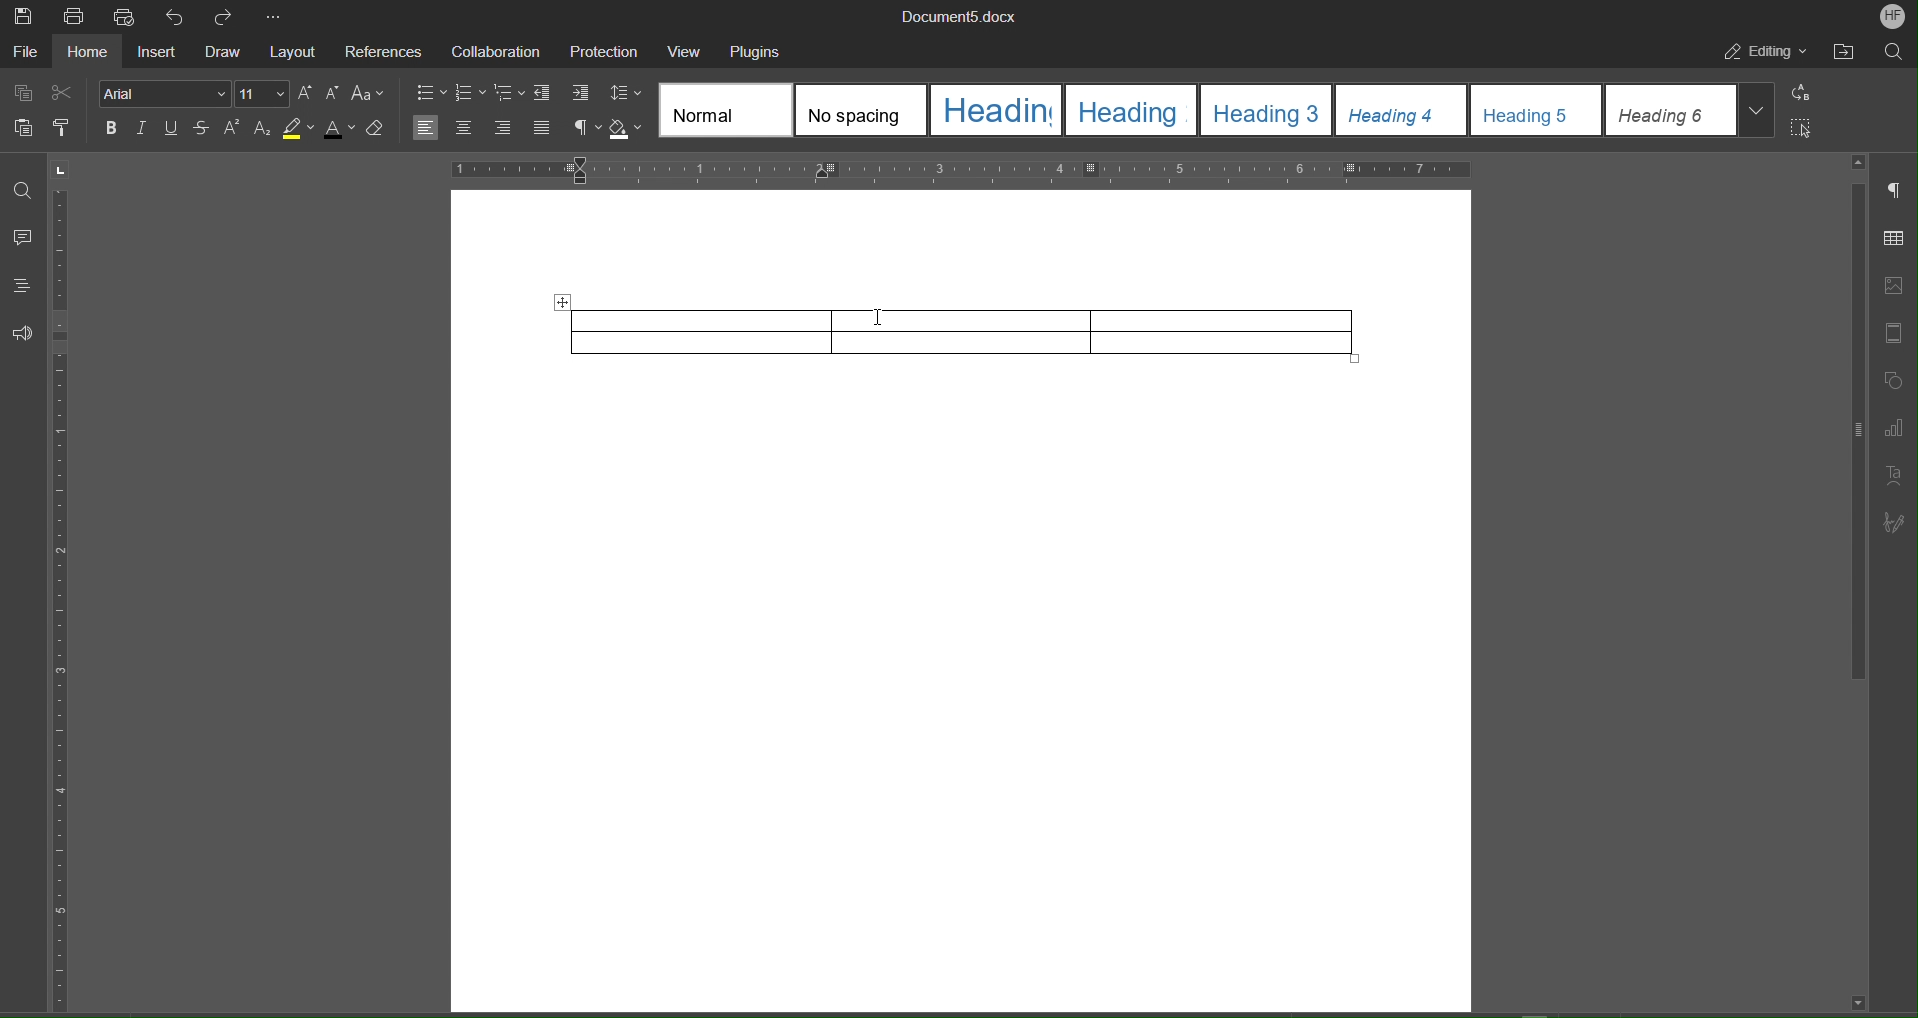 This screenshot has height=1018, width=1918. What do you see at coordinates (23, 334) in the screenshot?
I see `Feedback and Support` at bounding box center [23, 334].